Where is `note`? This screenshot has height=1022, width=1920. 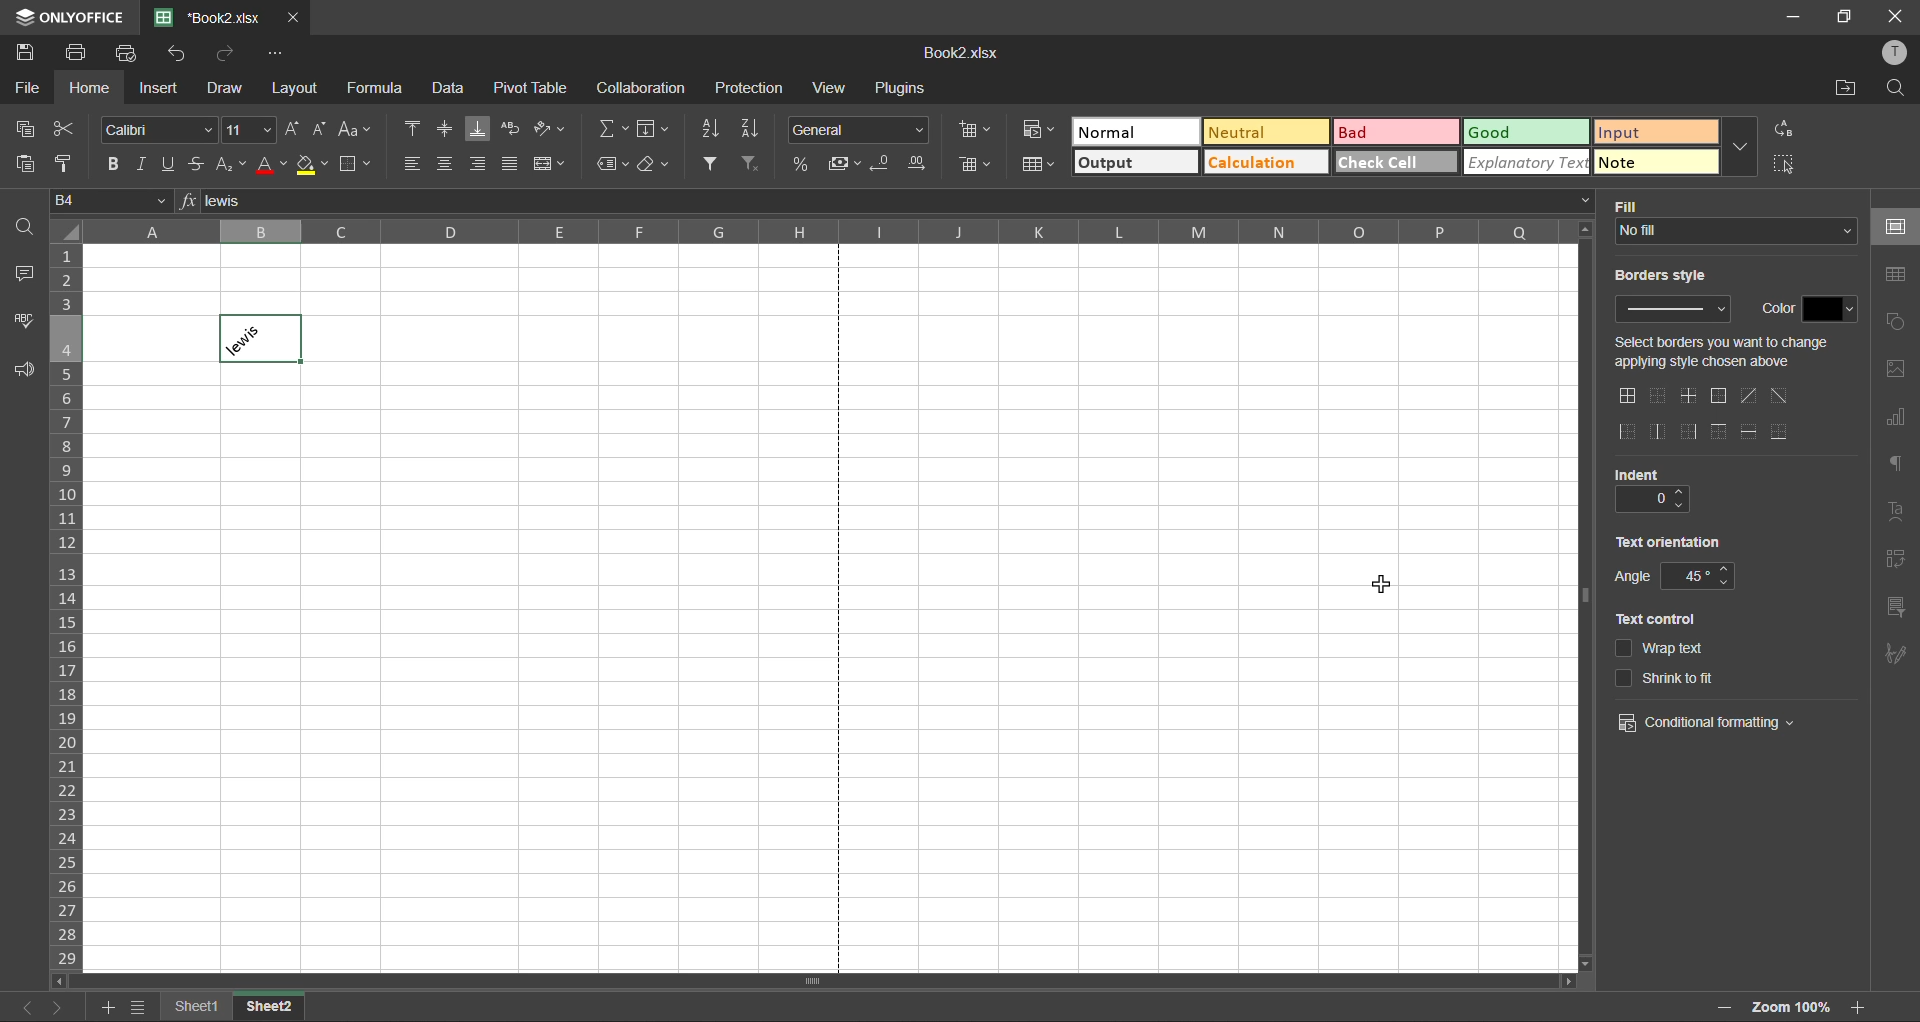
note is located at coordinates (1653, 164).